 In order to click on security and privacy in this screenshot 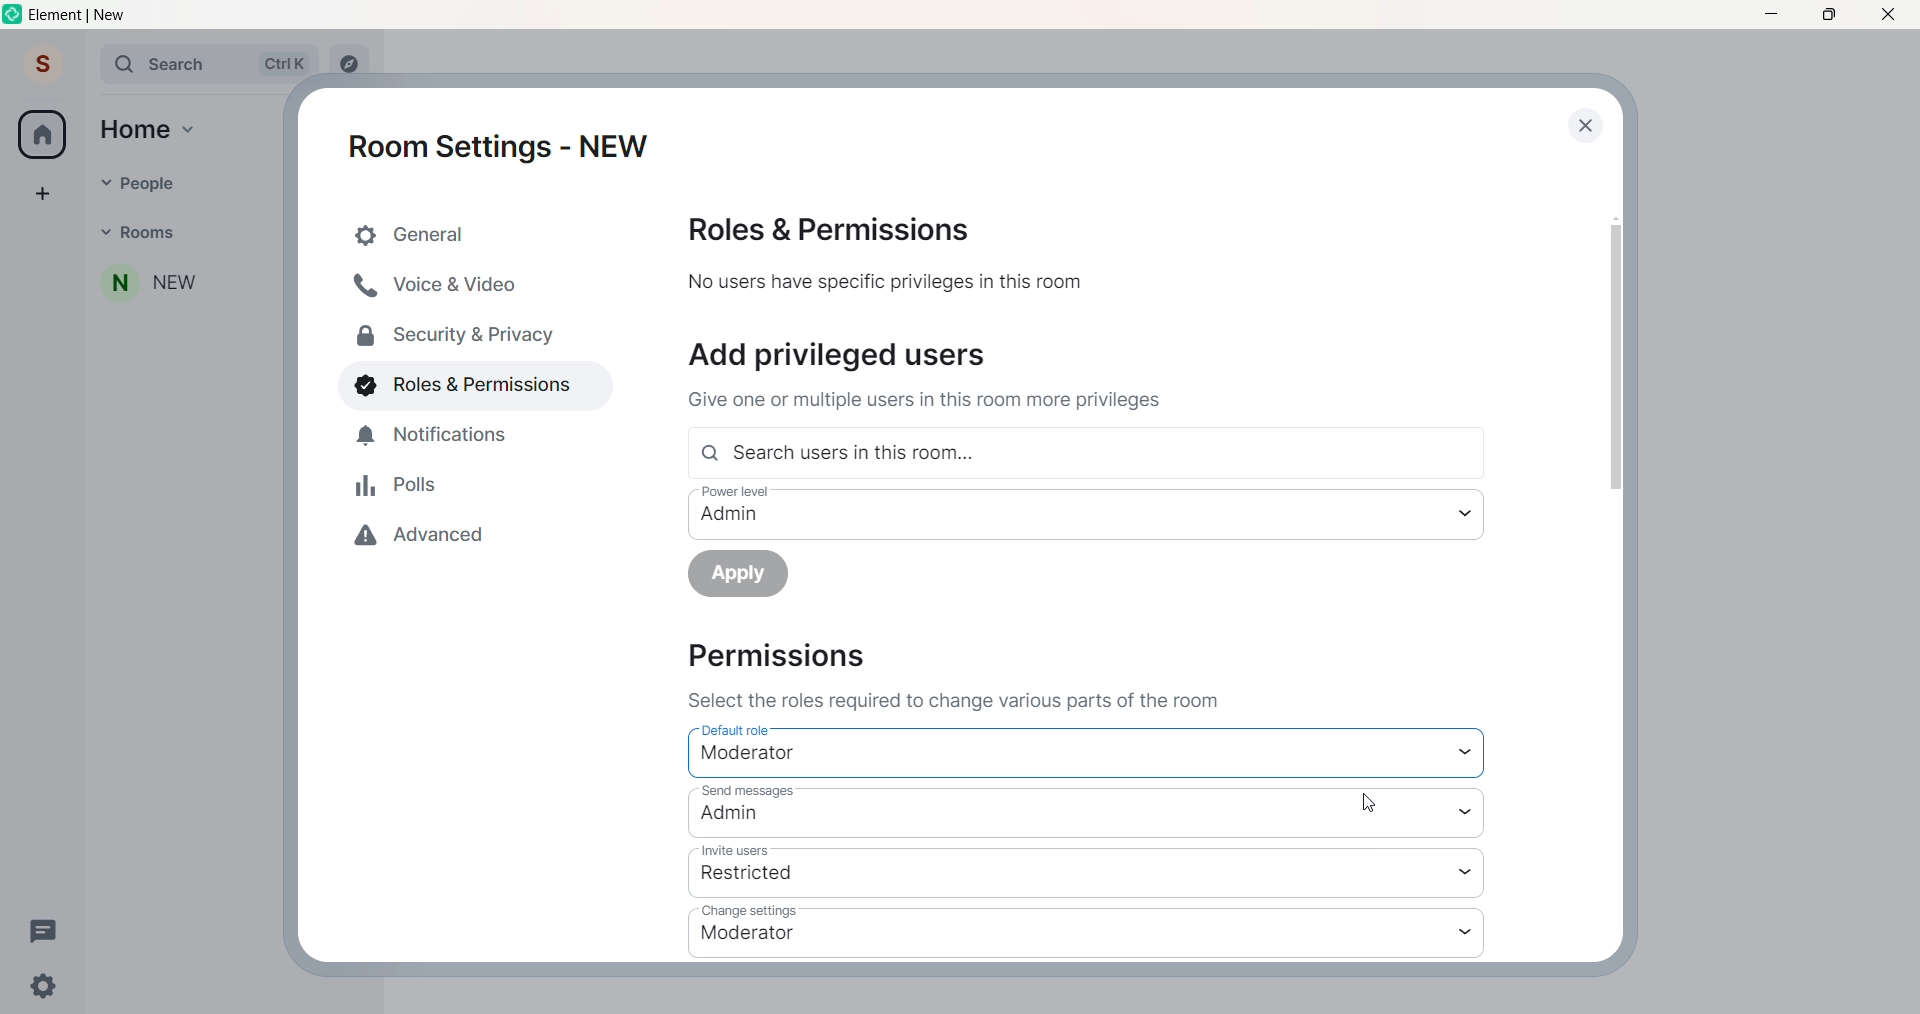, I will do `click(446, 333)`.